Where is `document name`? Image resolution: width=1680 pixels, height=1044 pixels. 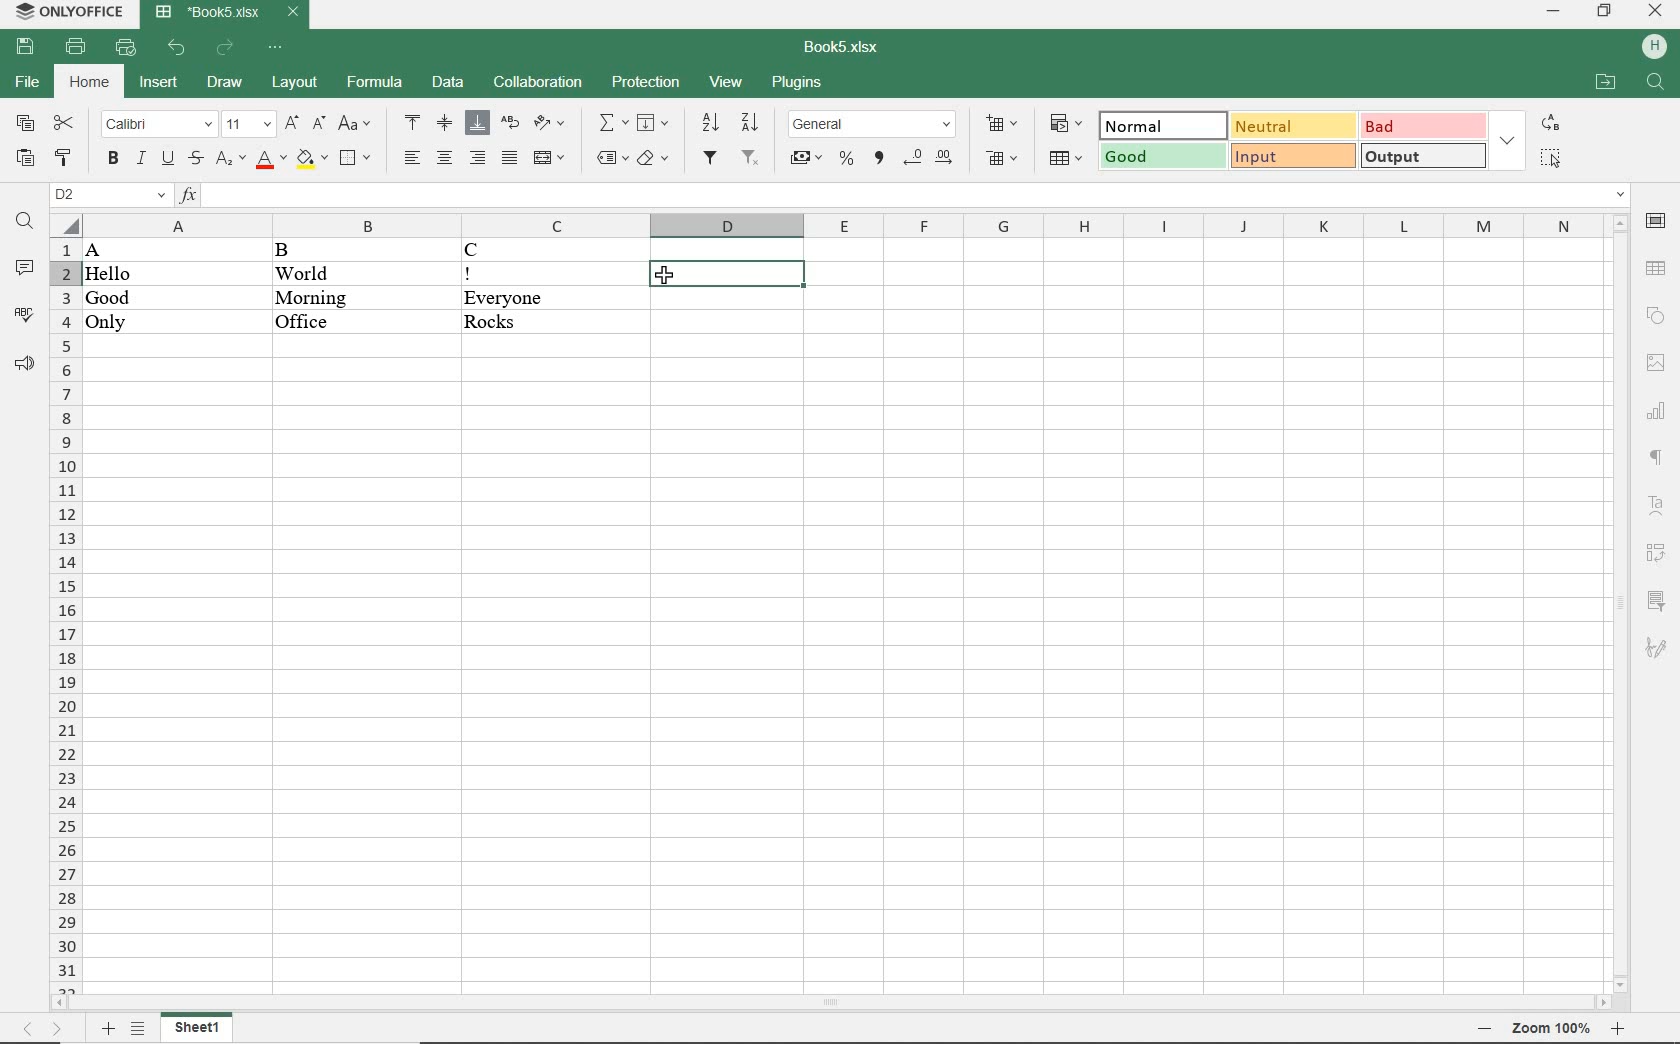
document name is located at coordinates (226, 15).